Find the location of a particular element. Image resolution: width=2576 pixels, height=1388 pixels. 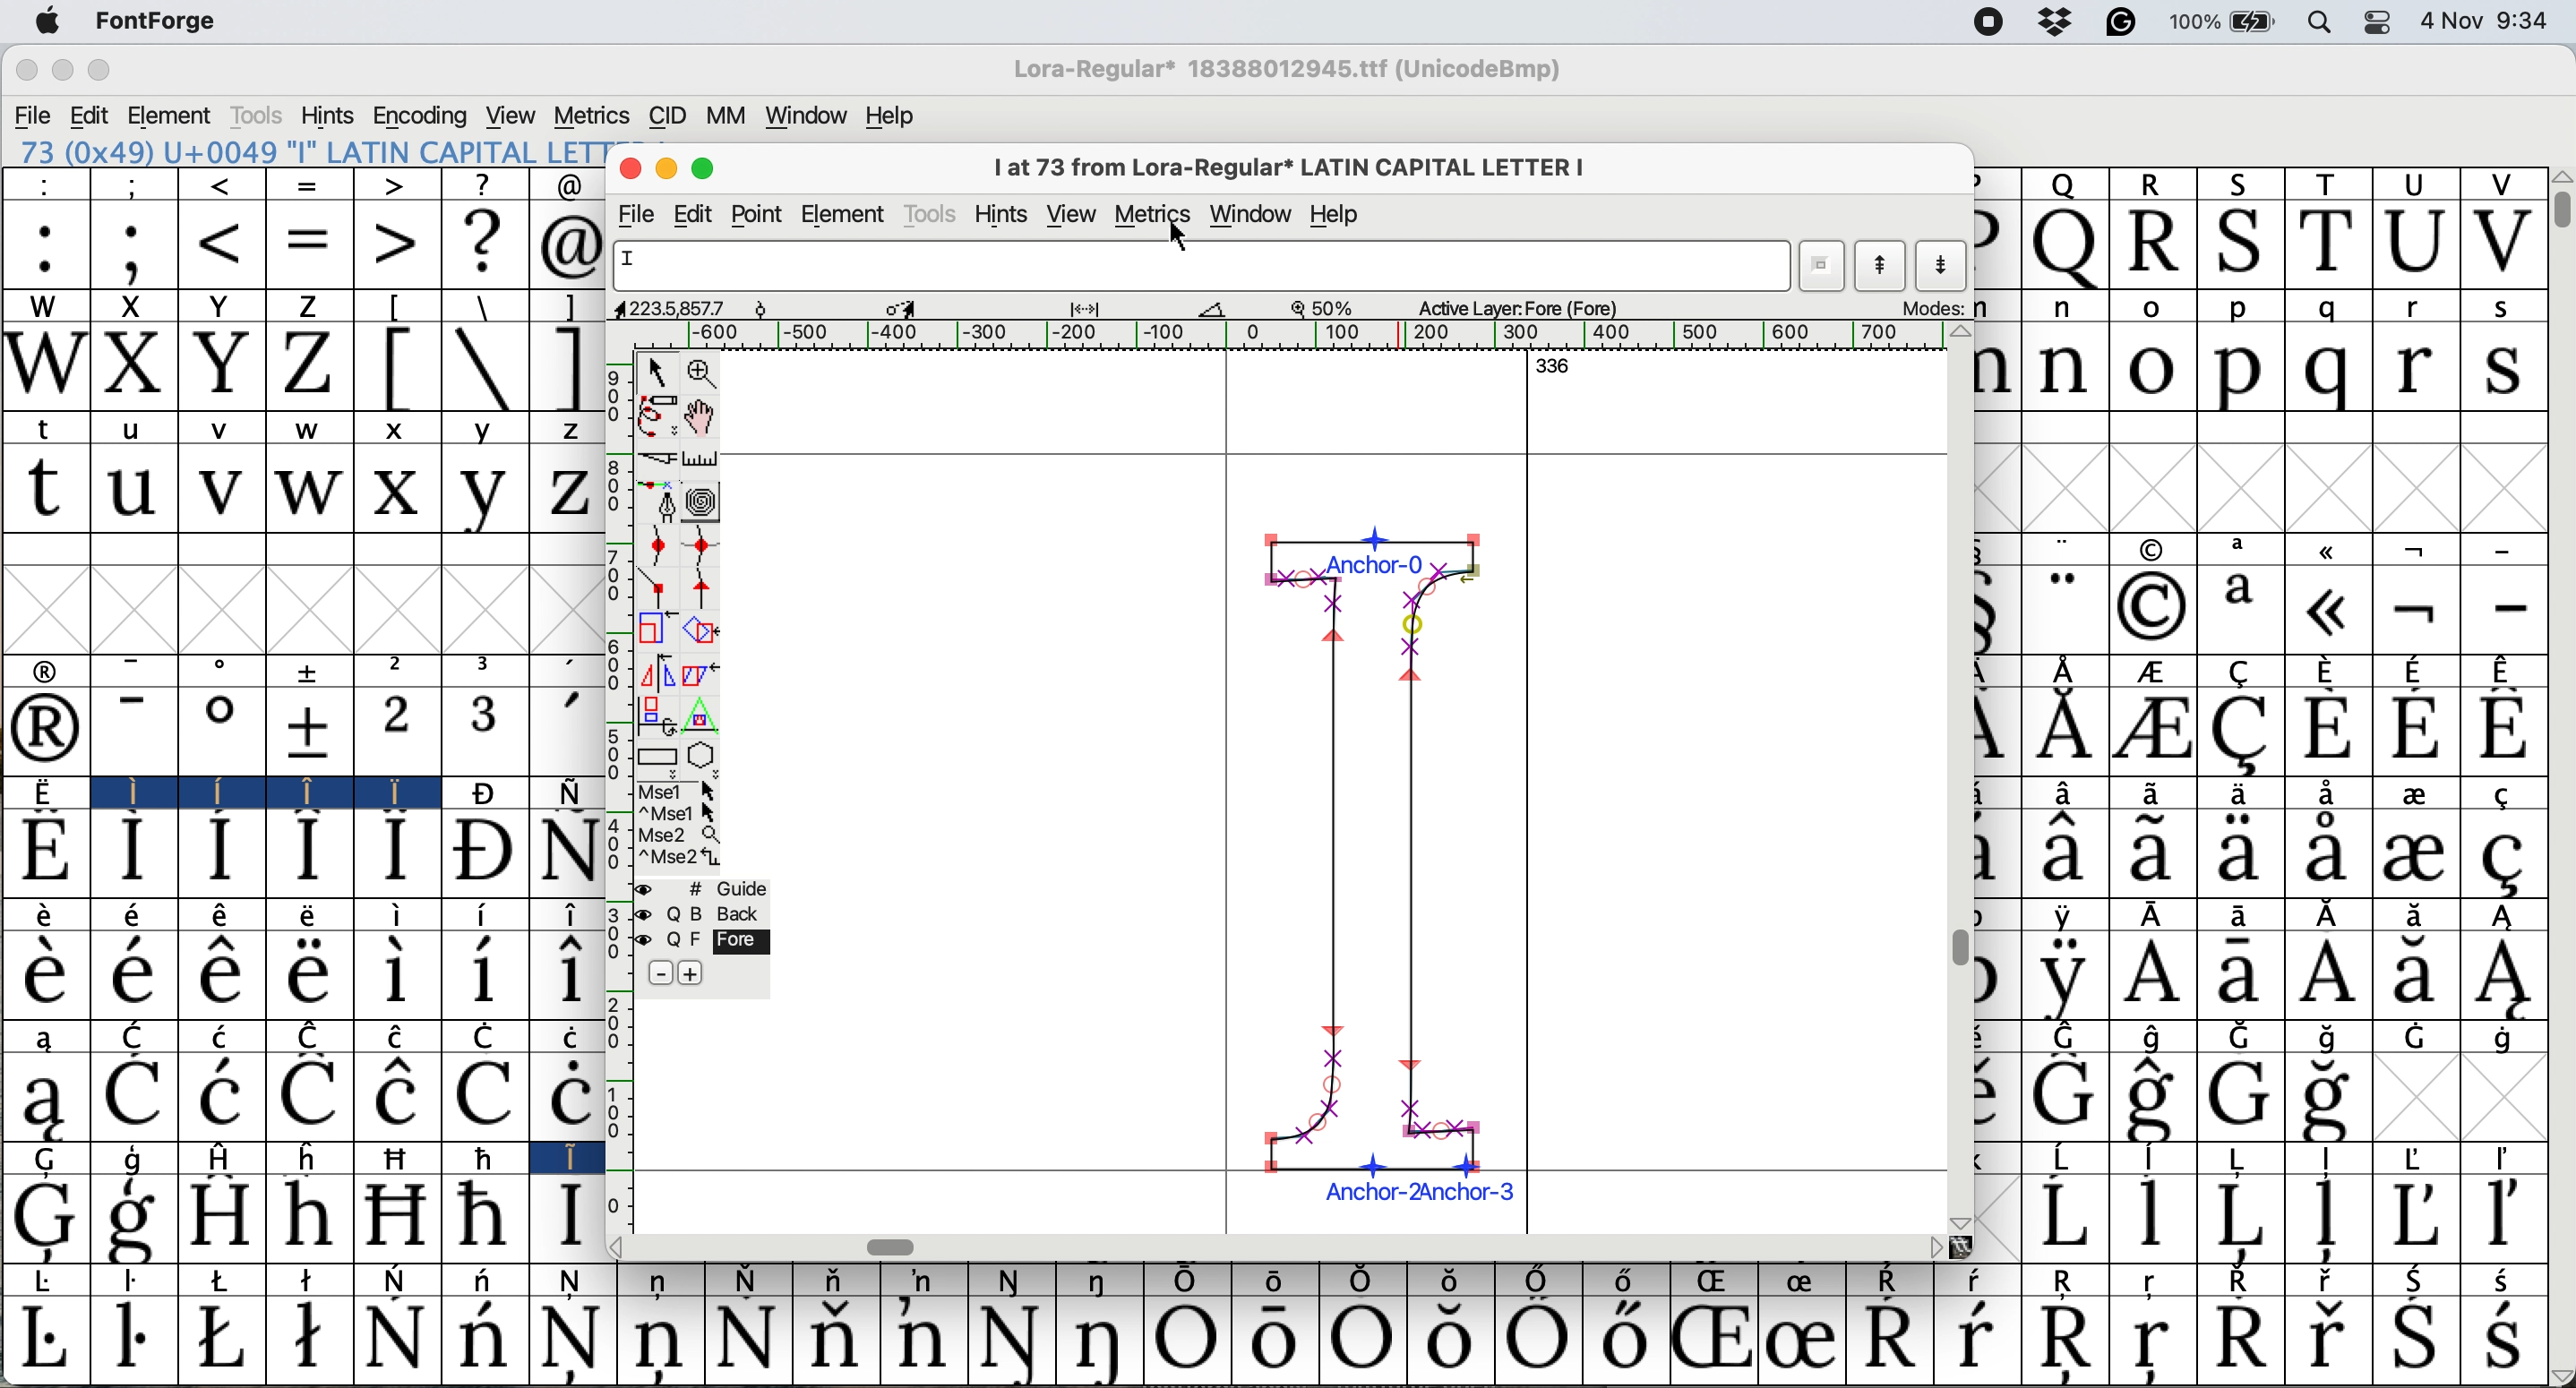

drop box is located at coordinates (2056, 24).